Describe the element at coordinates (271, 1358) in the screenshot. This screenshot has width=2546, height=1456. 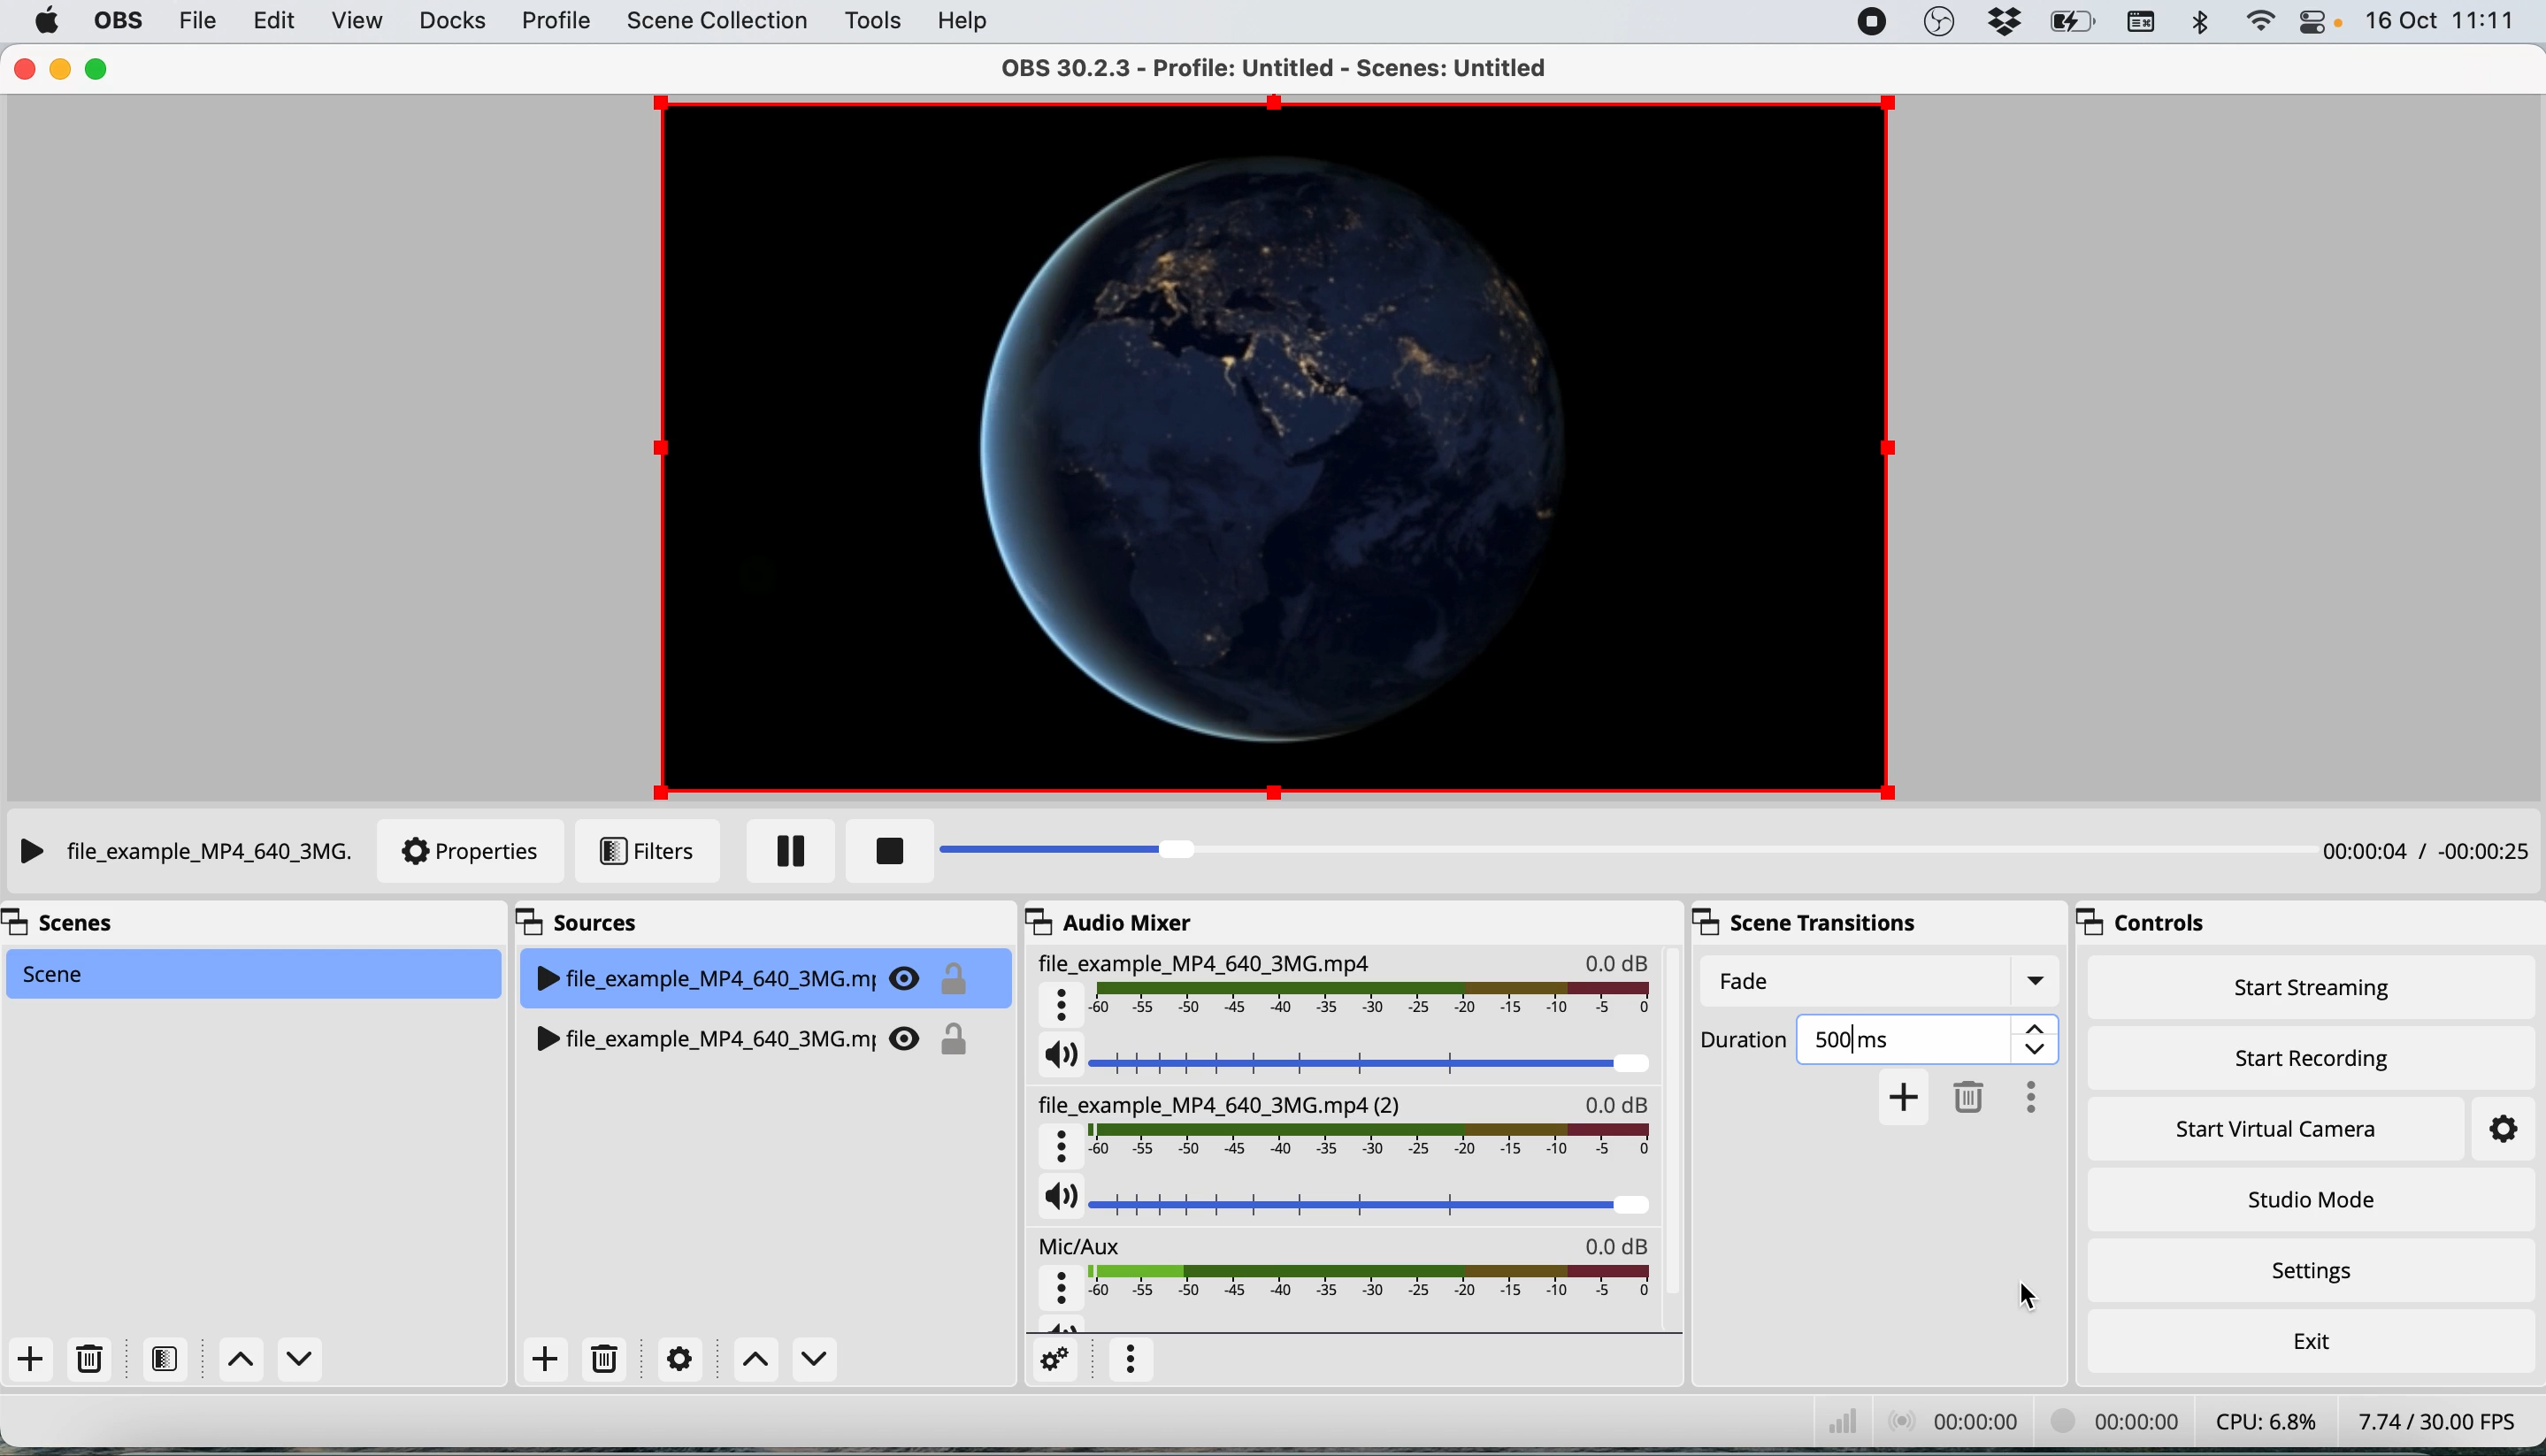
I see `switch between scenes` at that location.